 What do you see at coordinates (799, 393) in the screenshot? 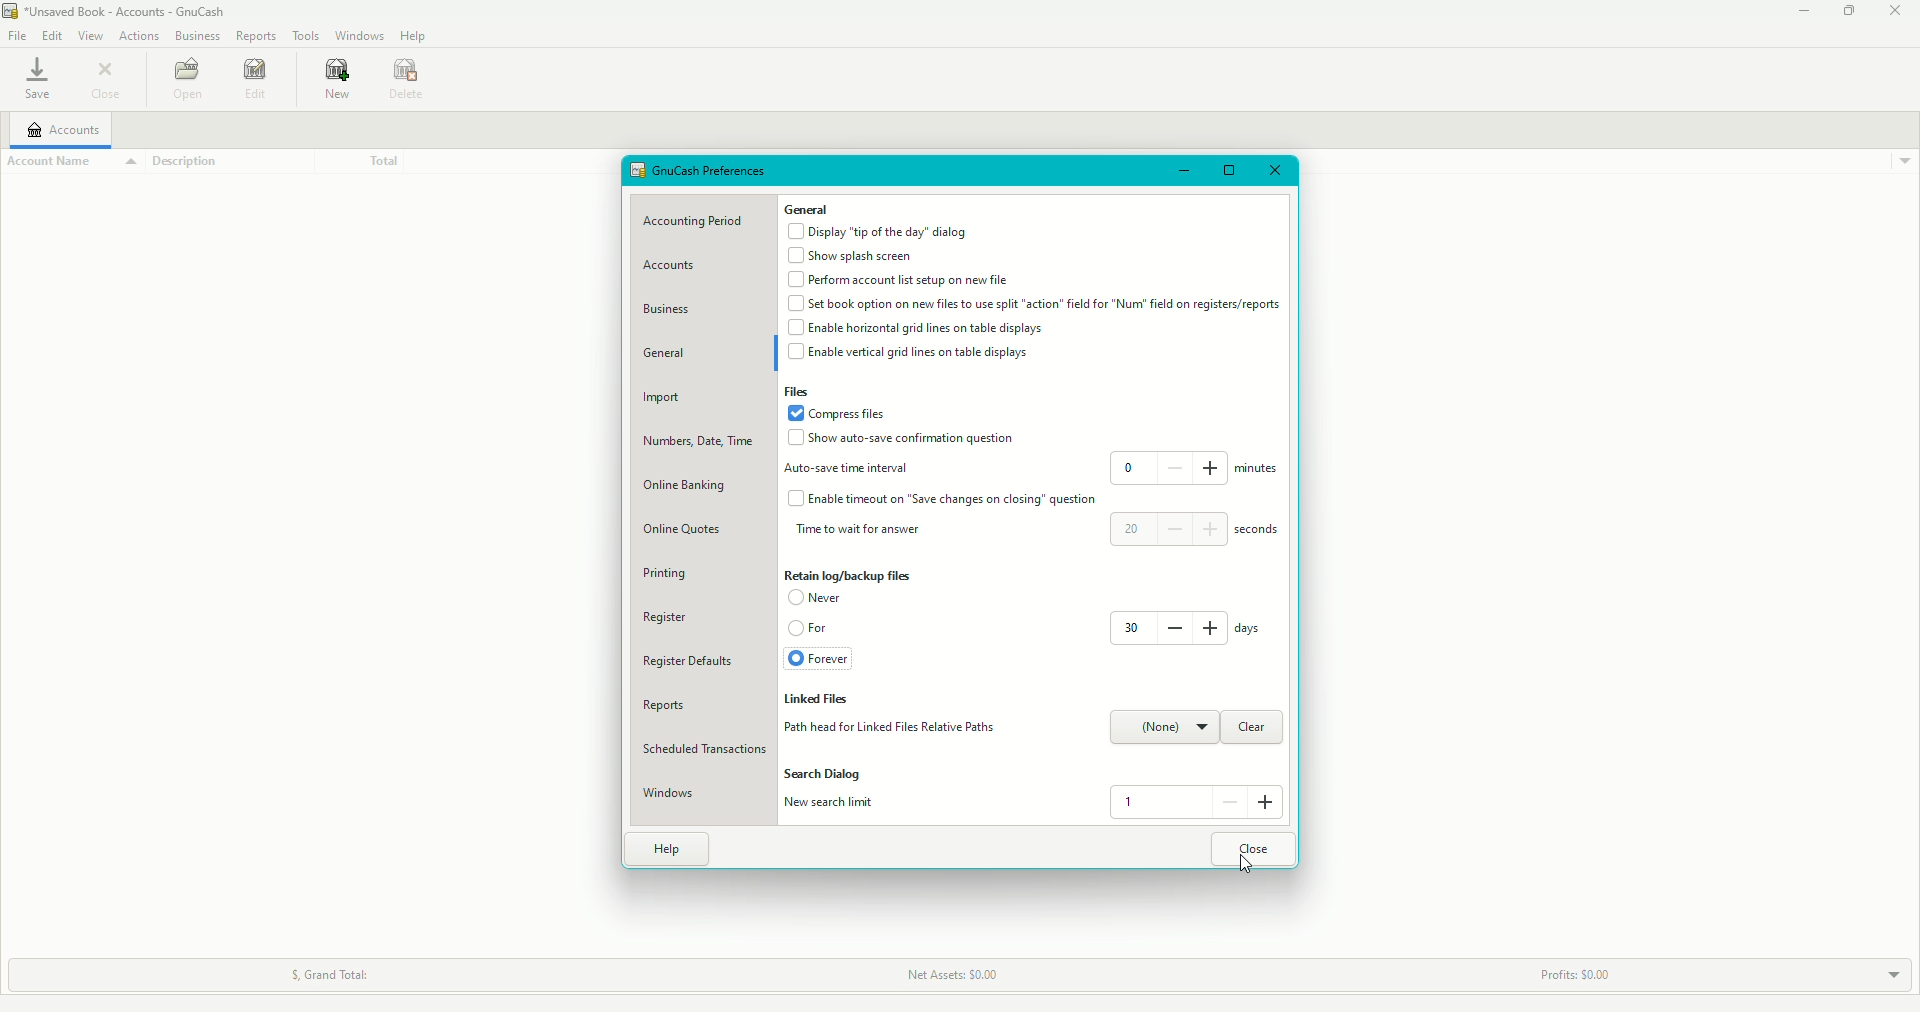
I see `Files` at bounding box center [799, 393].